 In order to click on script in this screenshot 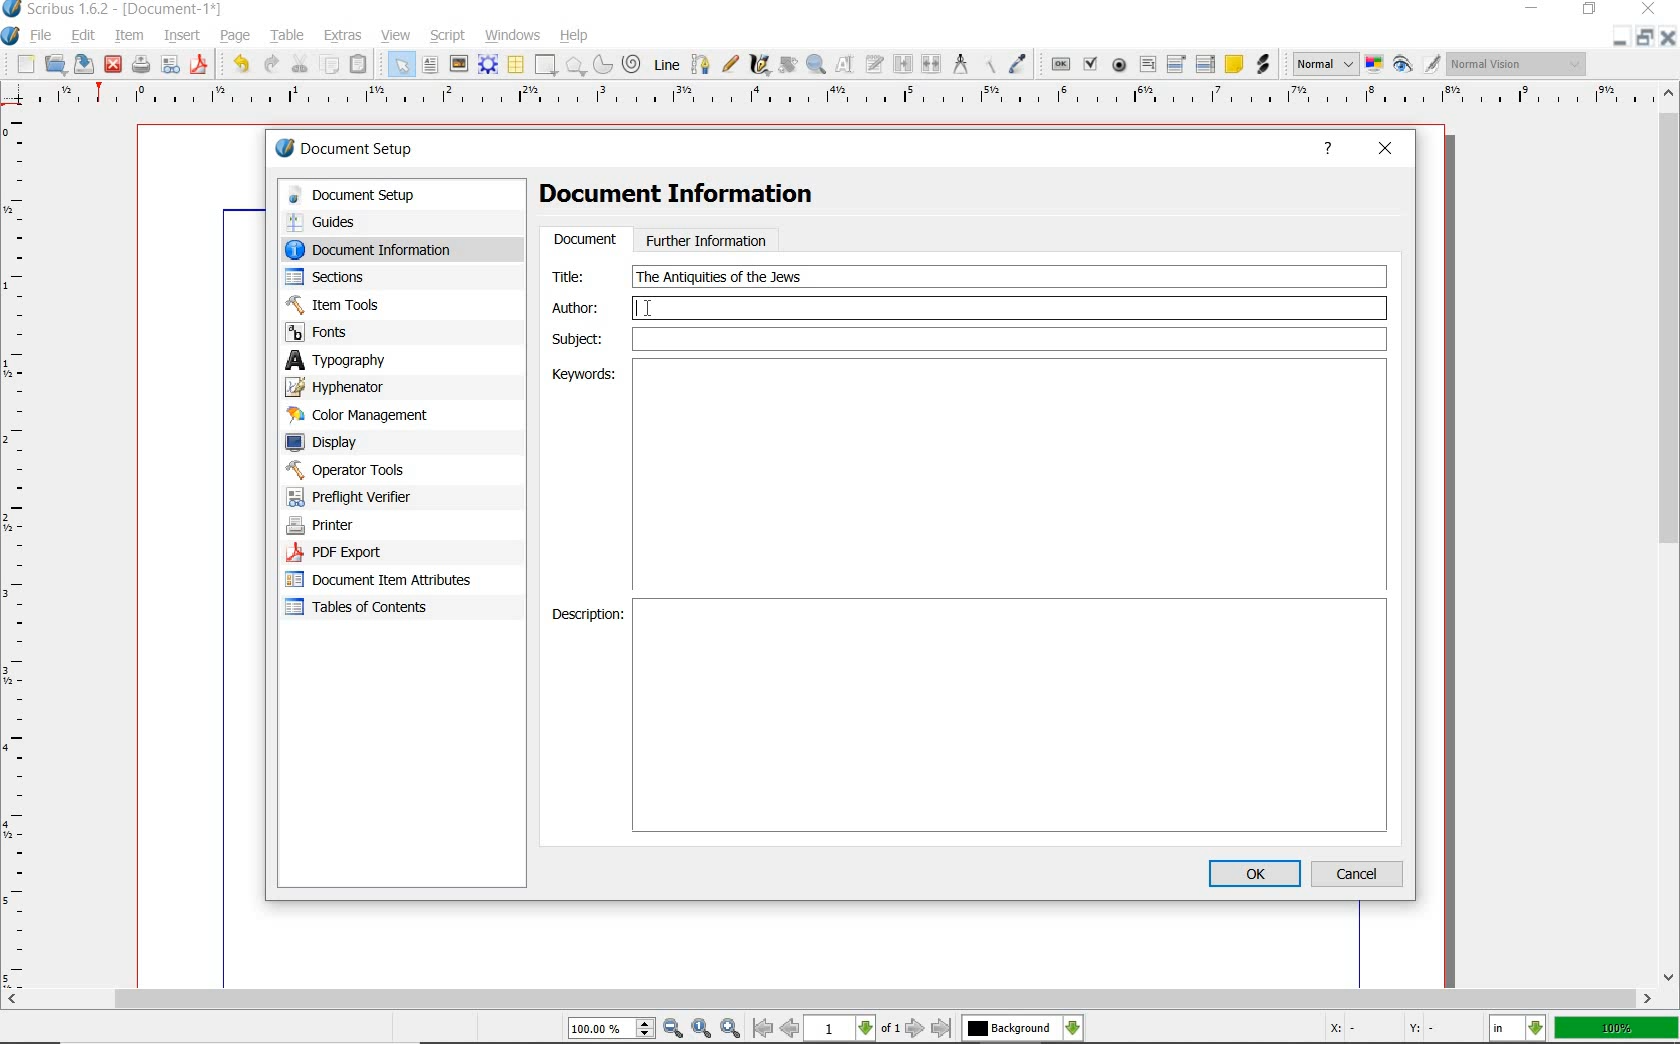, I will do `click(448, 36)`.